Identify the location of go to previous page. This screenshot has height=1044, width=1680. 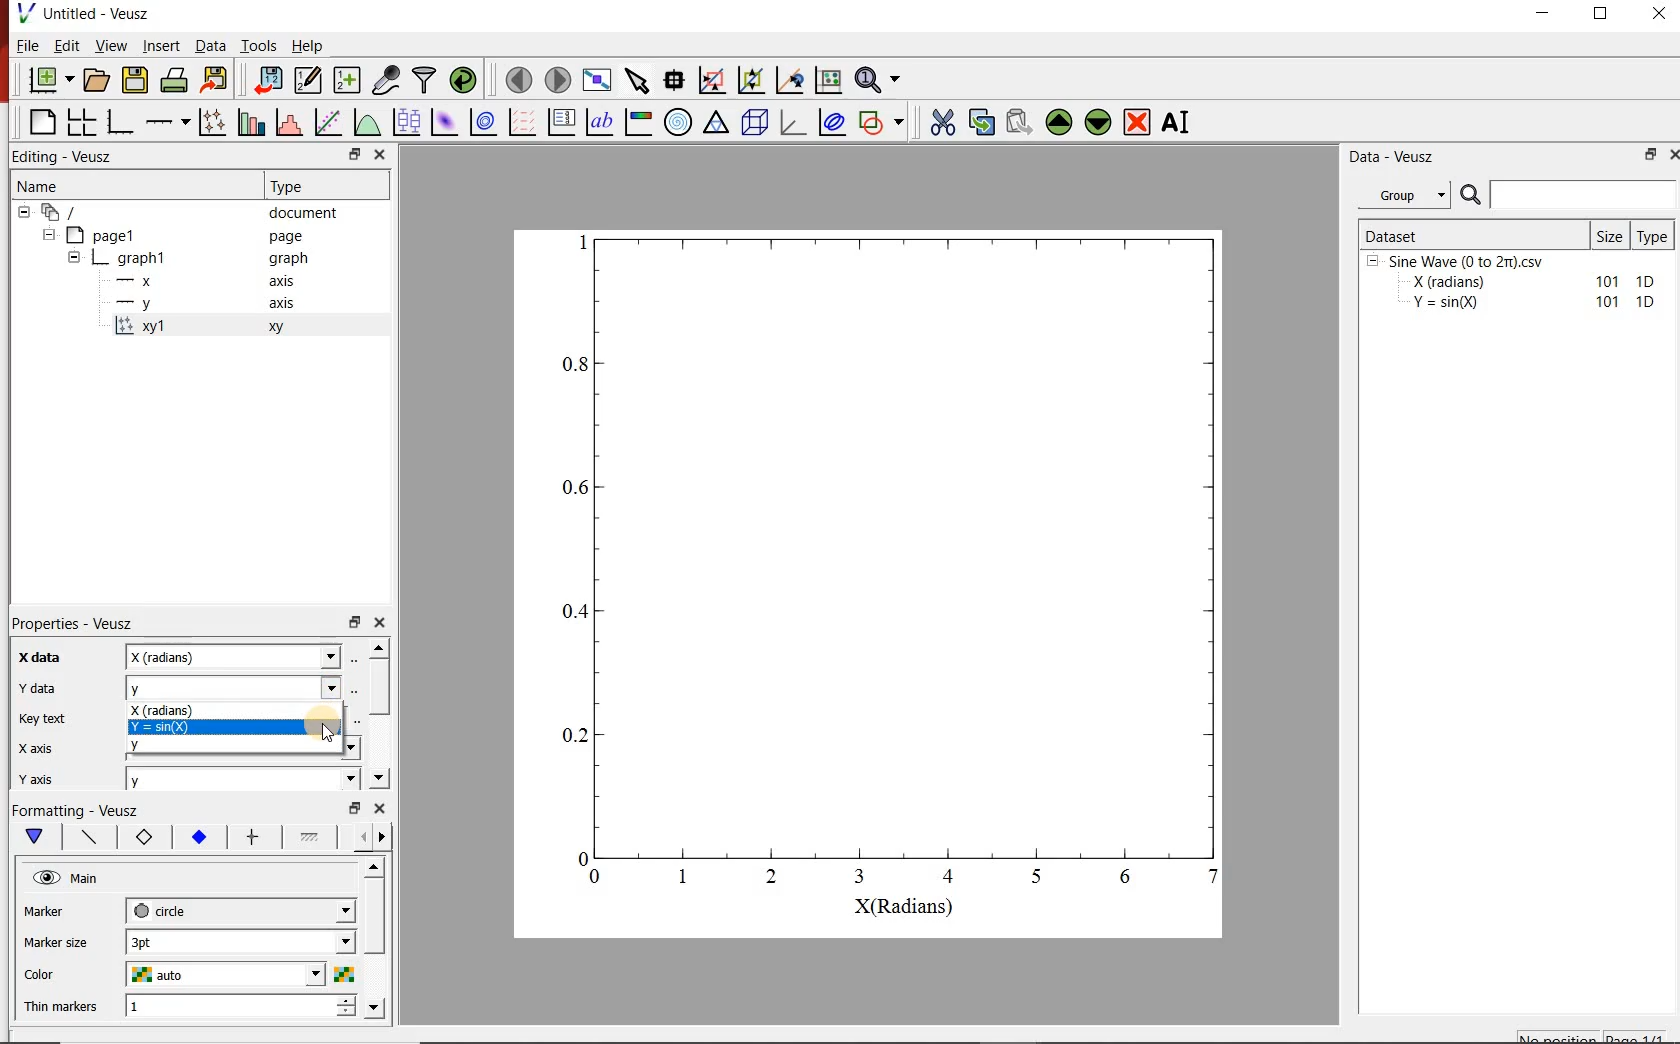
(518, 79).